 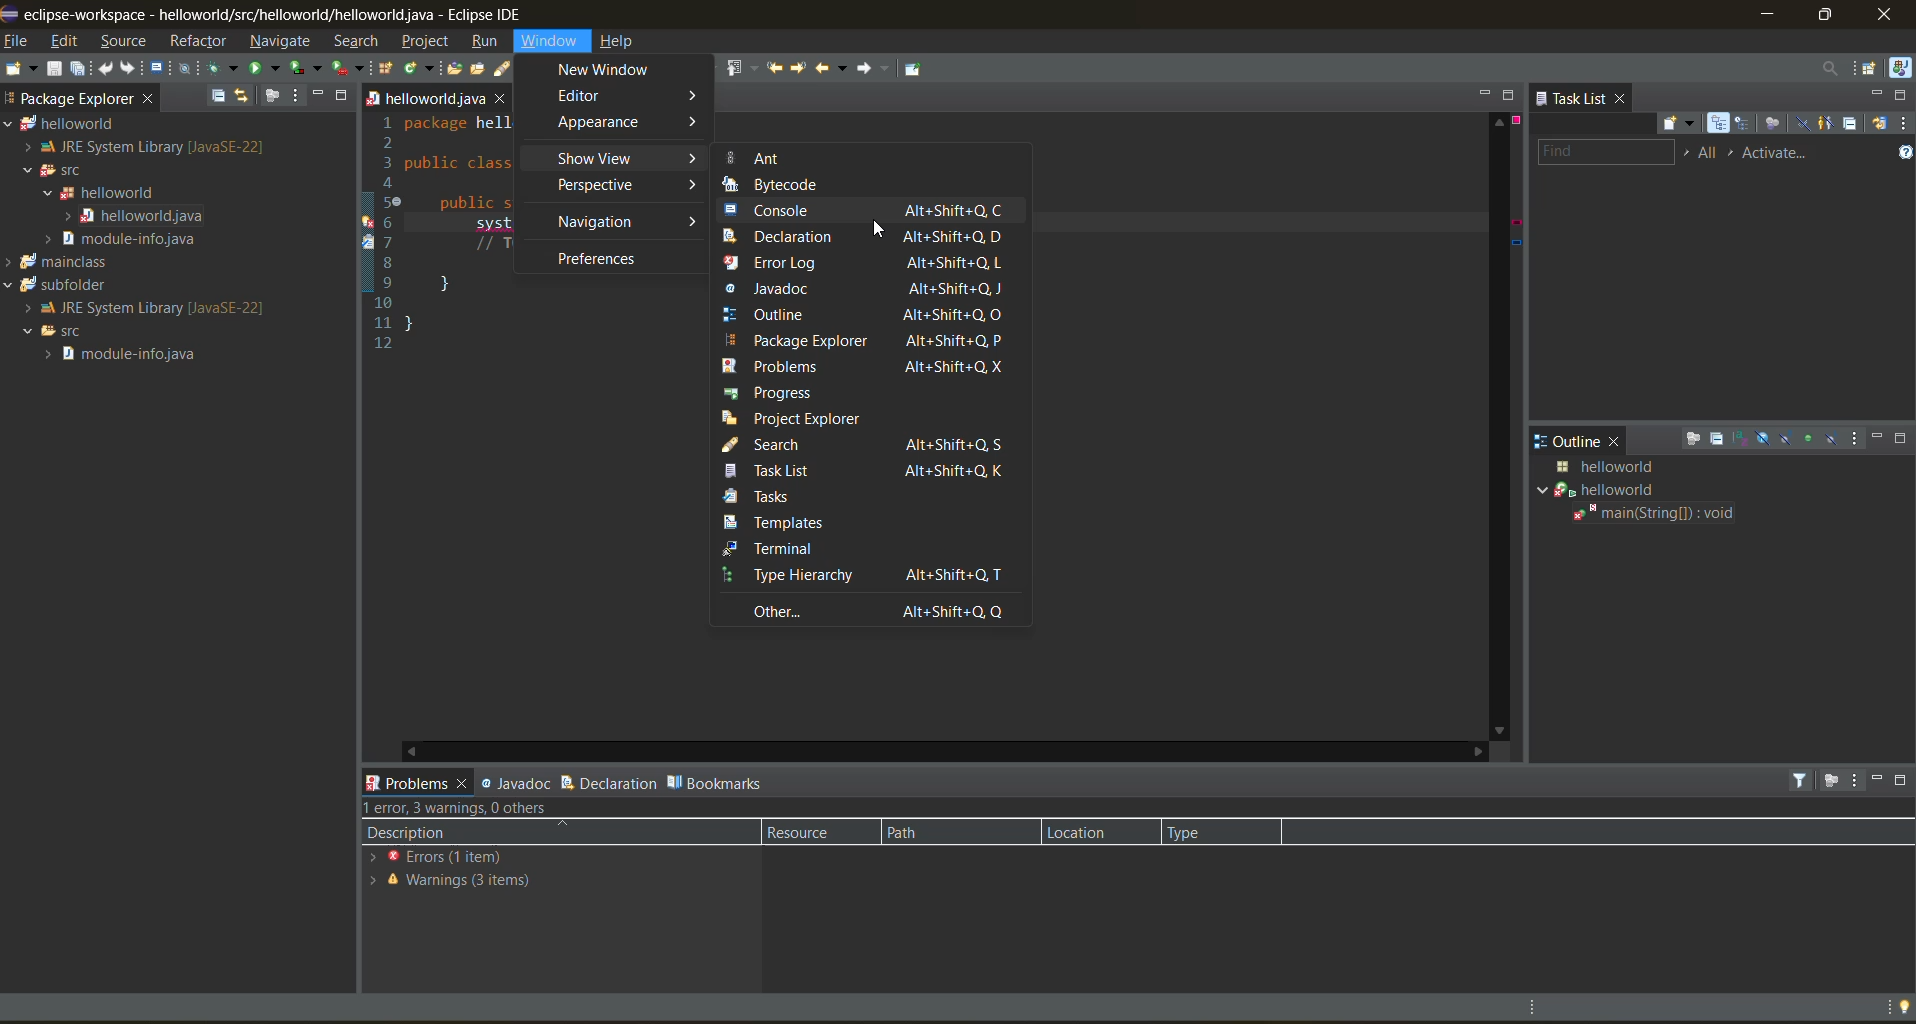 I want to click on tip of the day, so click(x=1902, y=1007).